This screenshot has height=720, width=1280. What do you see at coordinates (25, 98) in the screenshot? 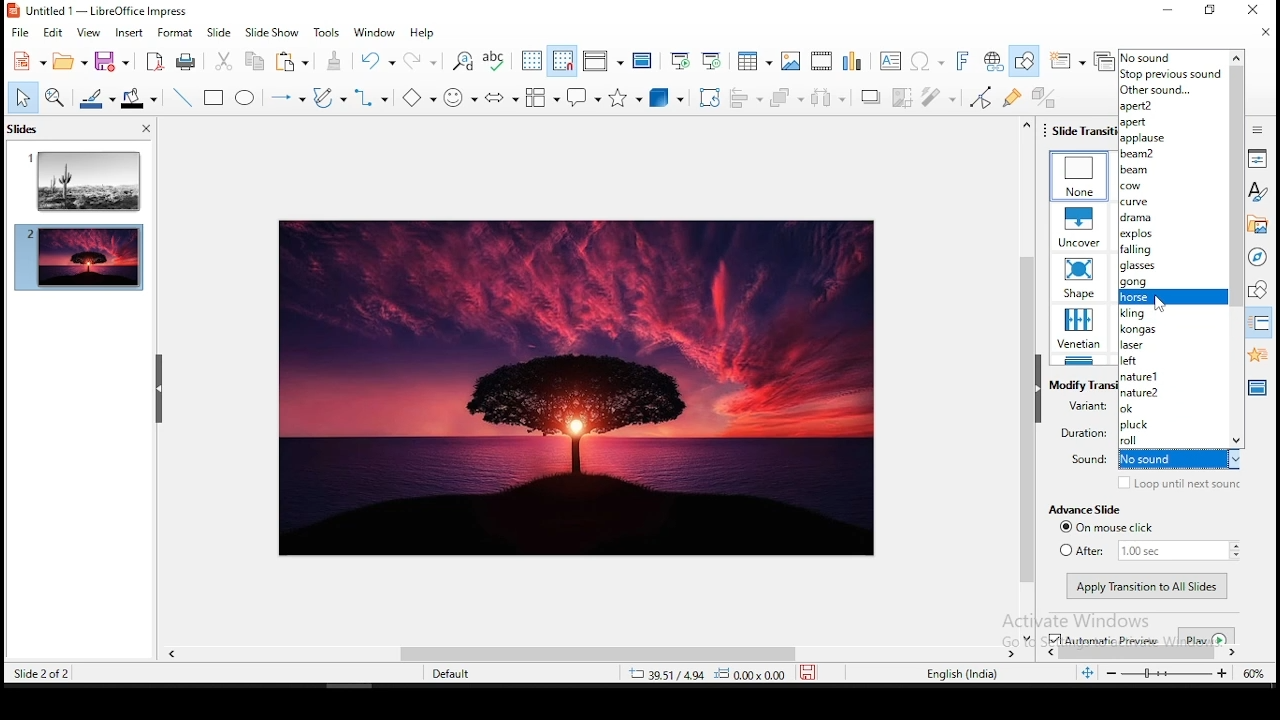
I see `select tool` at bounding box center [25, 98].